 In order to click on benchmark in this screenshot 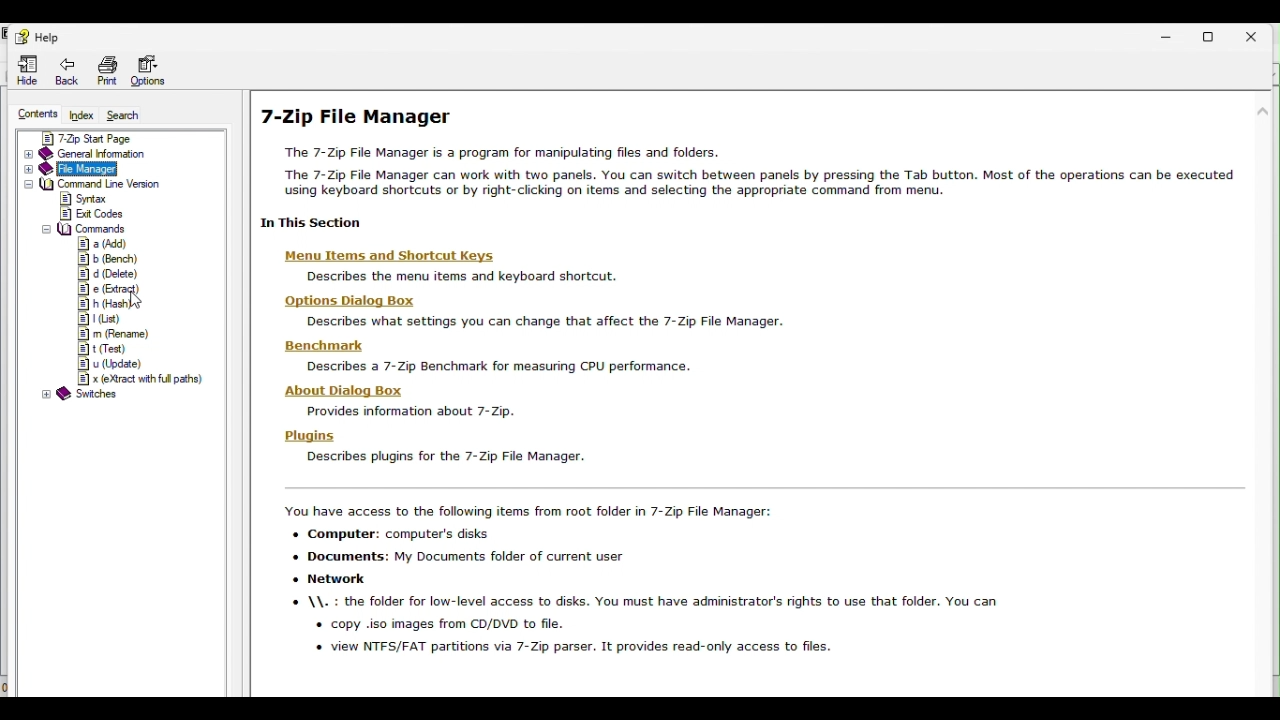, I will do `click(505, 354)`.